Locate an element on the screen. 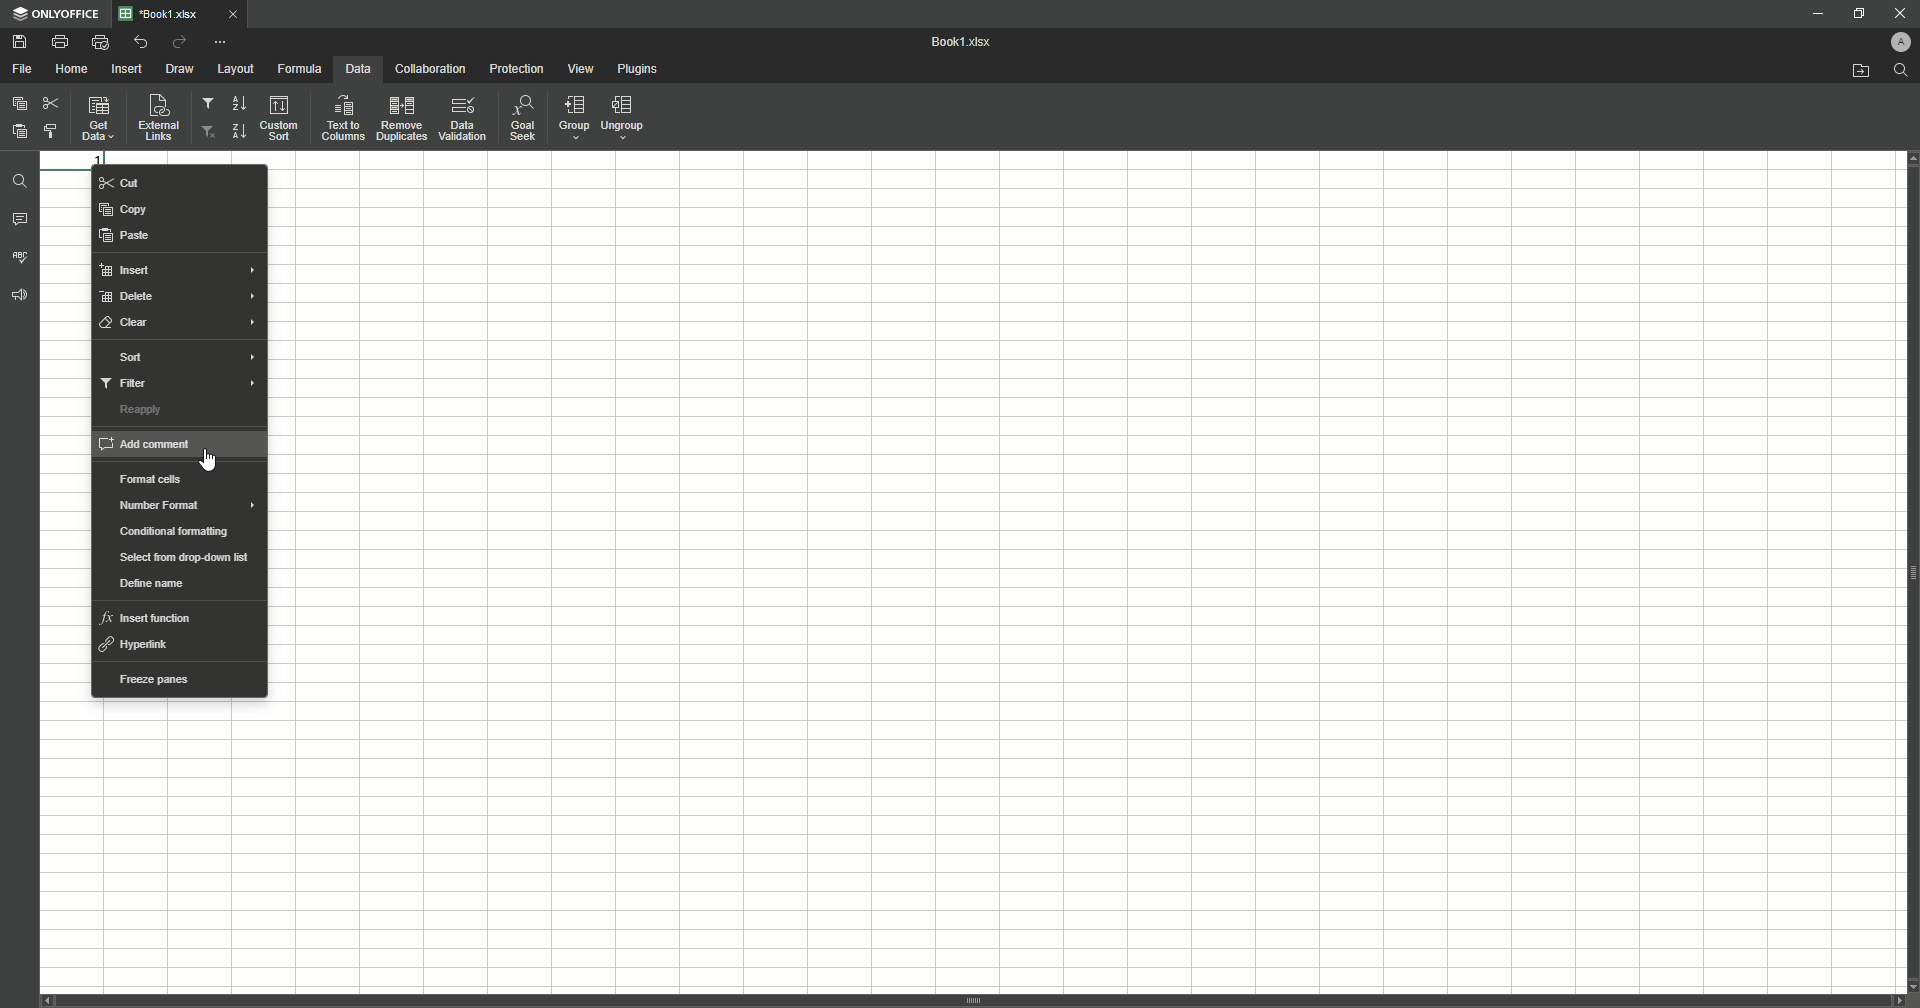 Image resolution: width=1920 pixels, height=1008 pixels.  is located at coordinates (625, 118).